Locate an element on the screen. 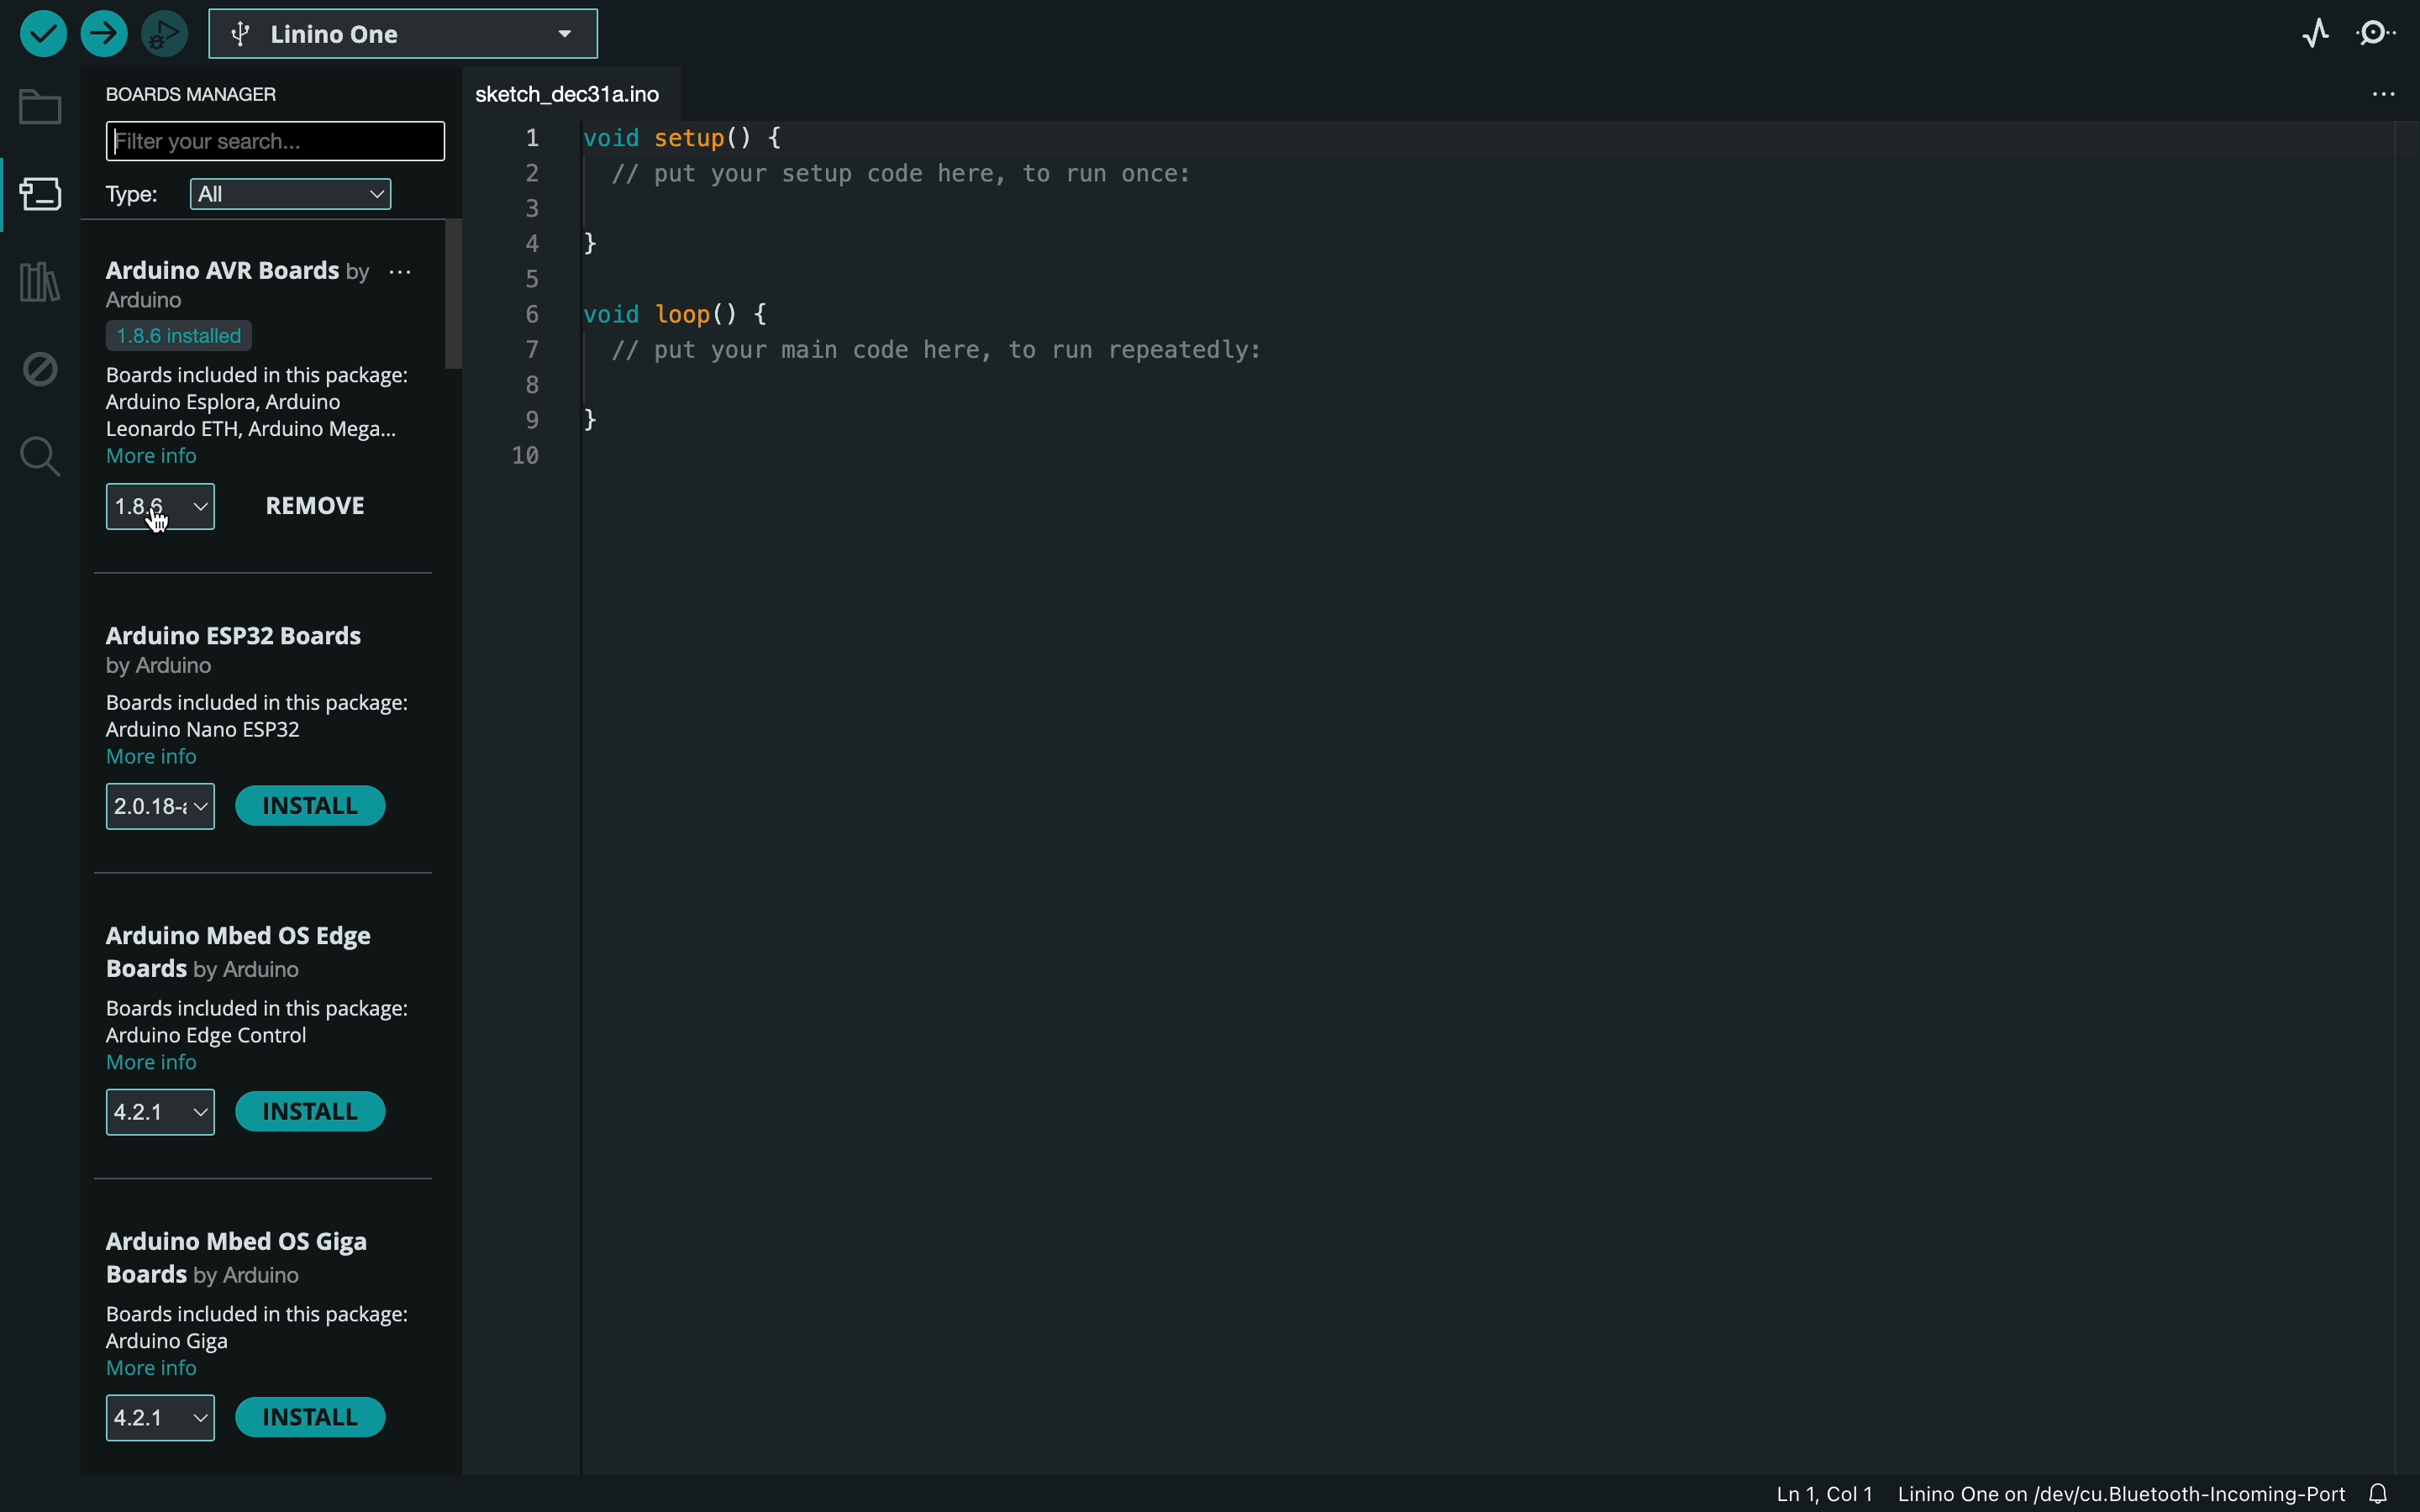 Image resolution: width=2420 pixels, height=1512 pixels. serial monitor is located at coordinates (2384, 32).